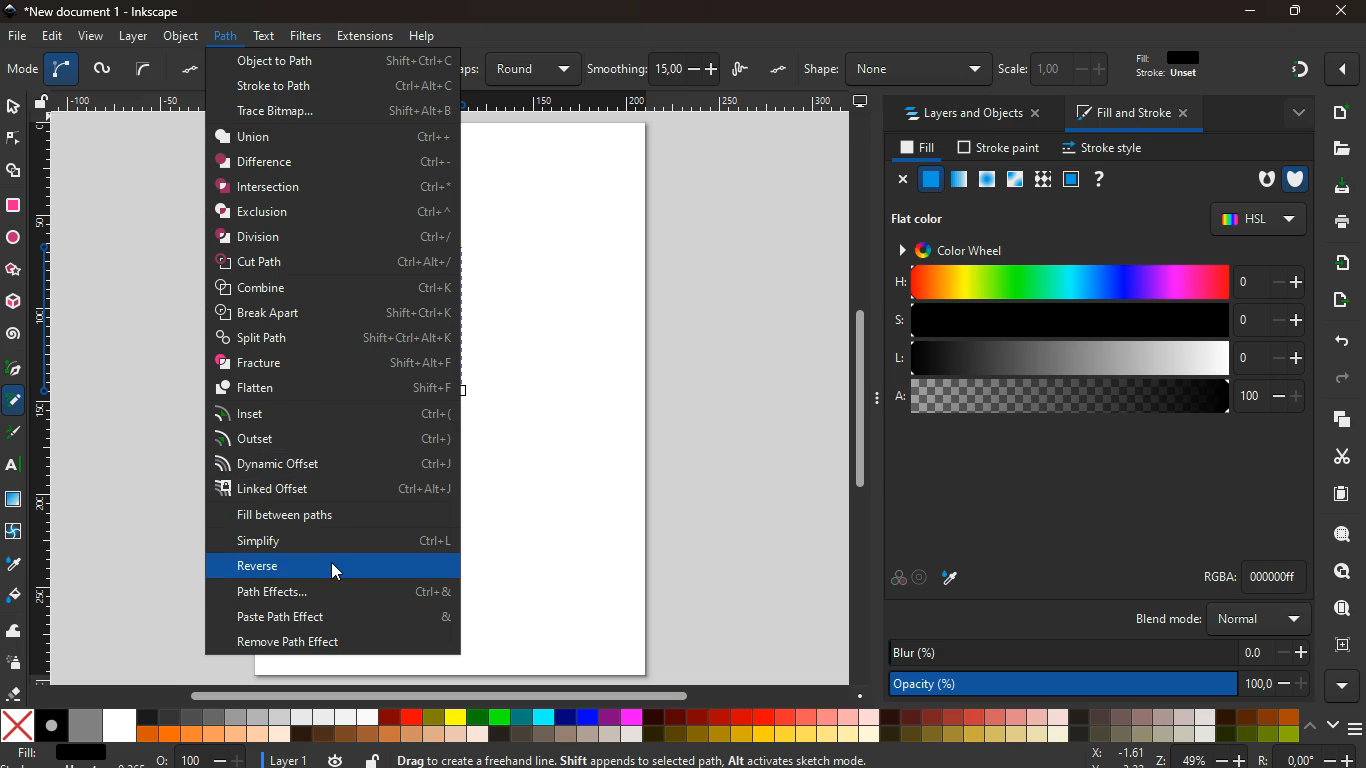 The height and width of the screenshot is (768, 1366). I want to click on stroke paint, so click(1001, 148).